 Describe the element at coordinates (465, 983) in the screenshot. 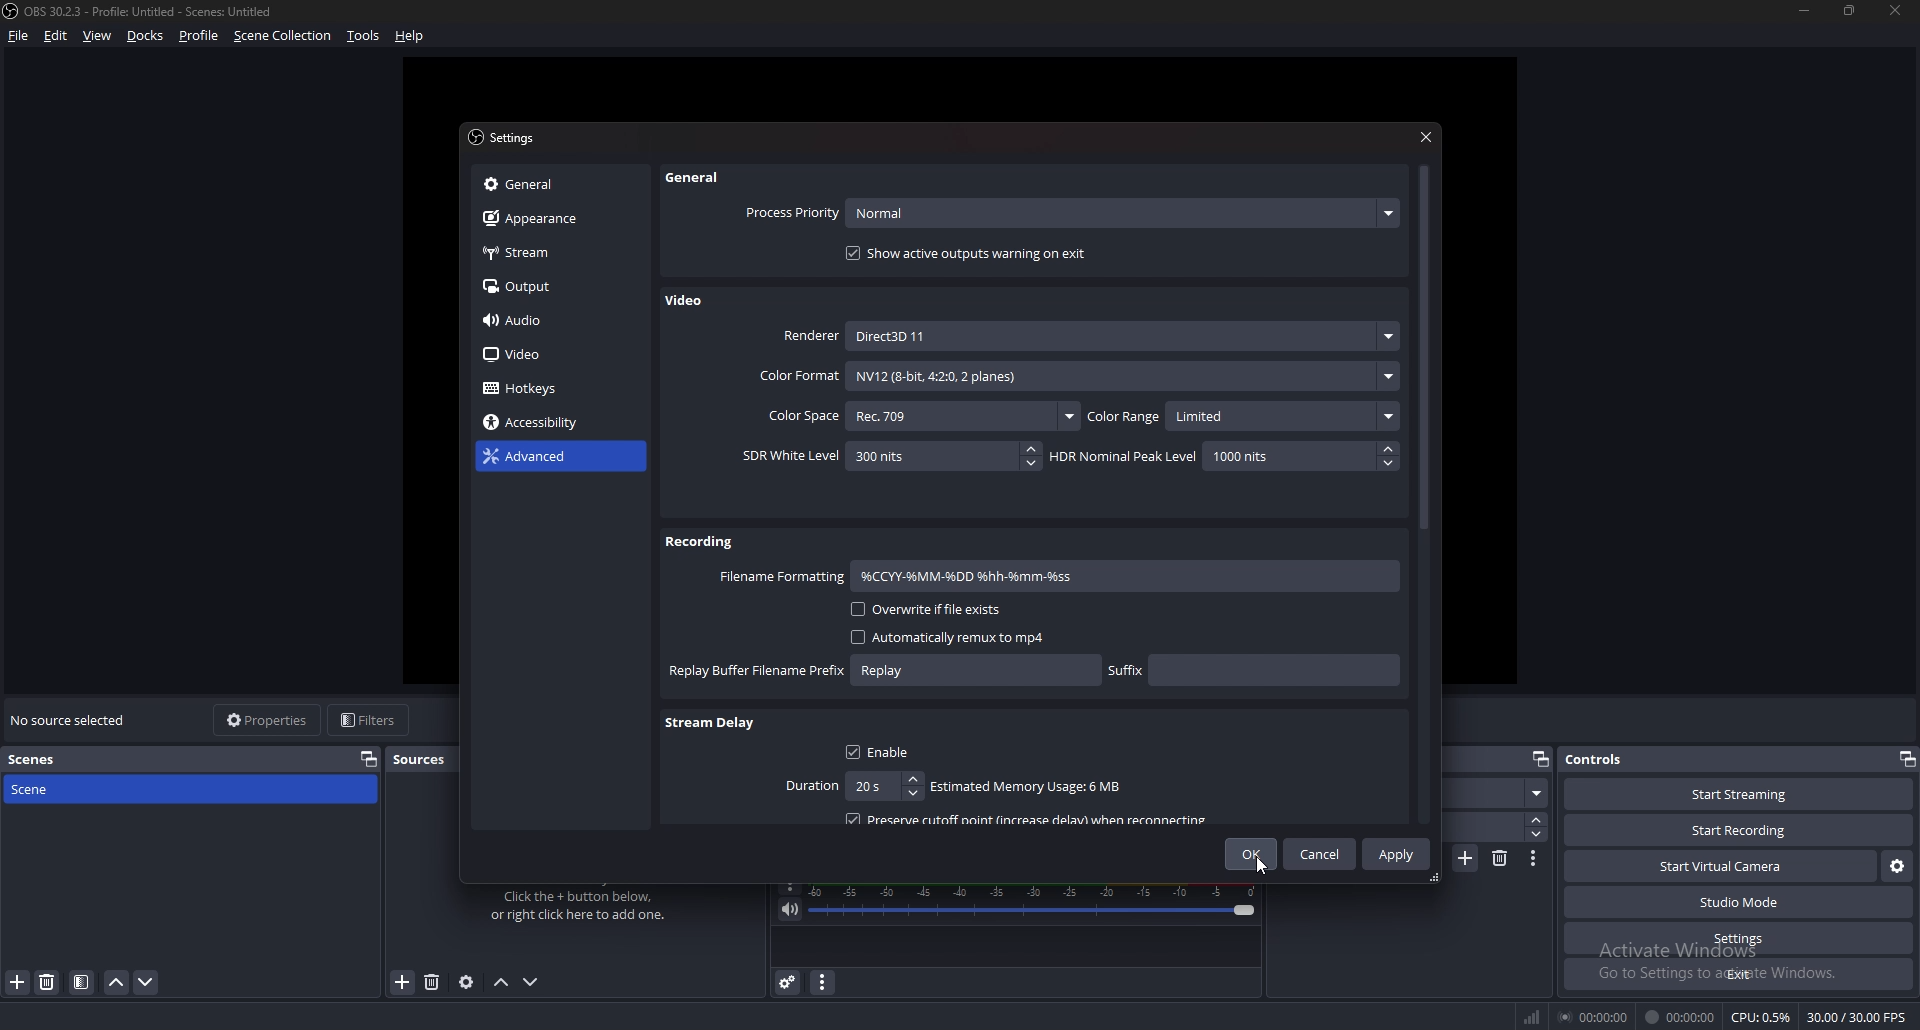

I see `source properties` at that location.